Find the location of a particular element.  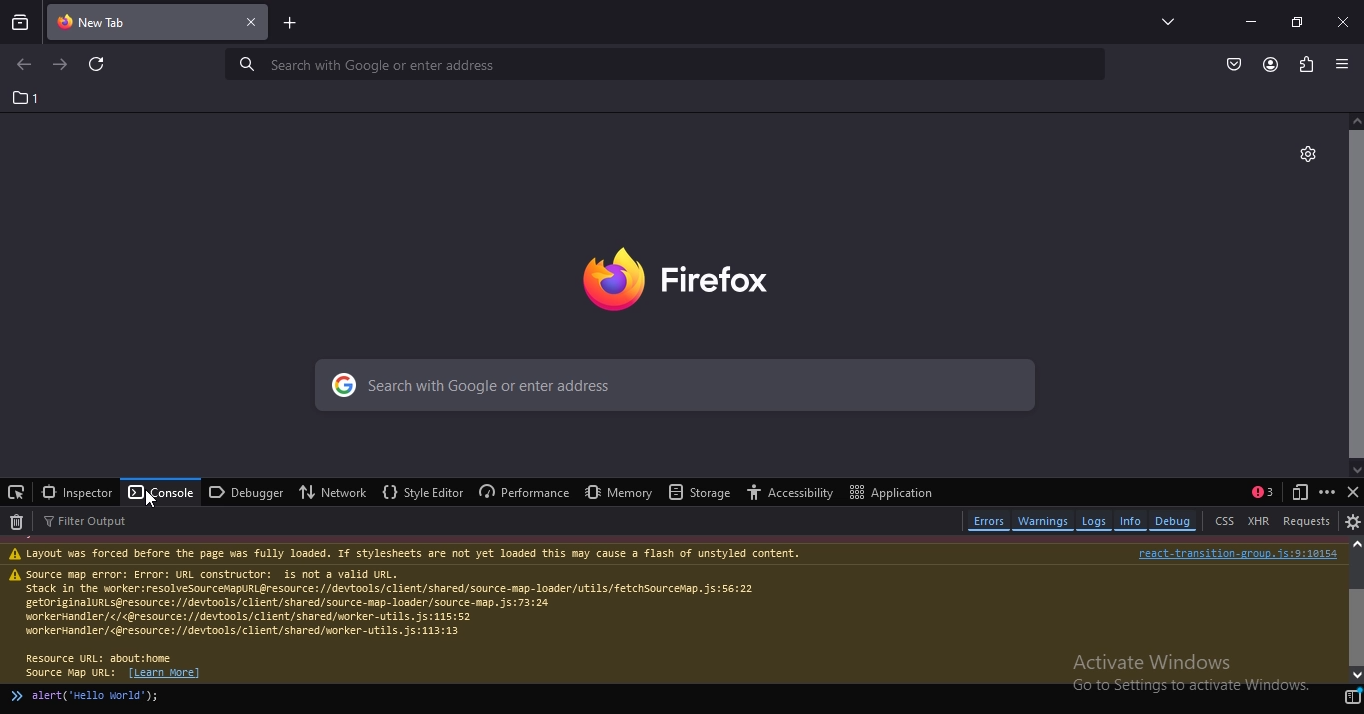

minimize is located at coordinates (1250, 21).